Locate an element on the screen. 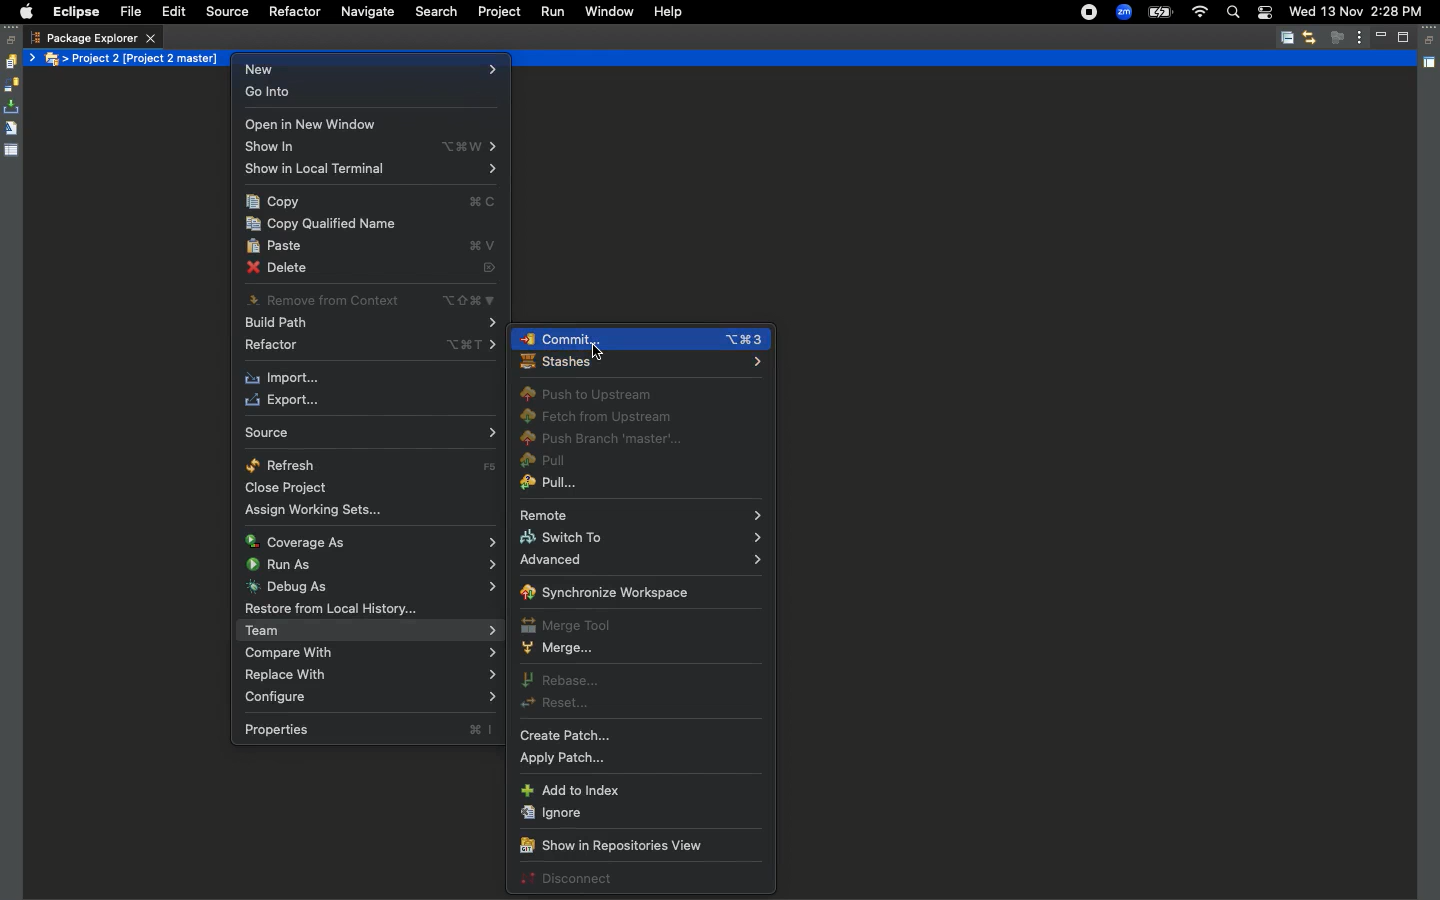 This screenshot has height=900, width=1440. Commit is located at coordinates (643, 339).